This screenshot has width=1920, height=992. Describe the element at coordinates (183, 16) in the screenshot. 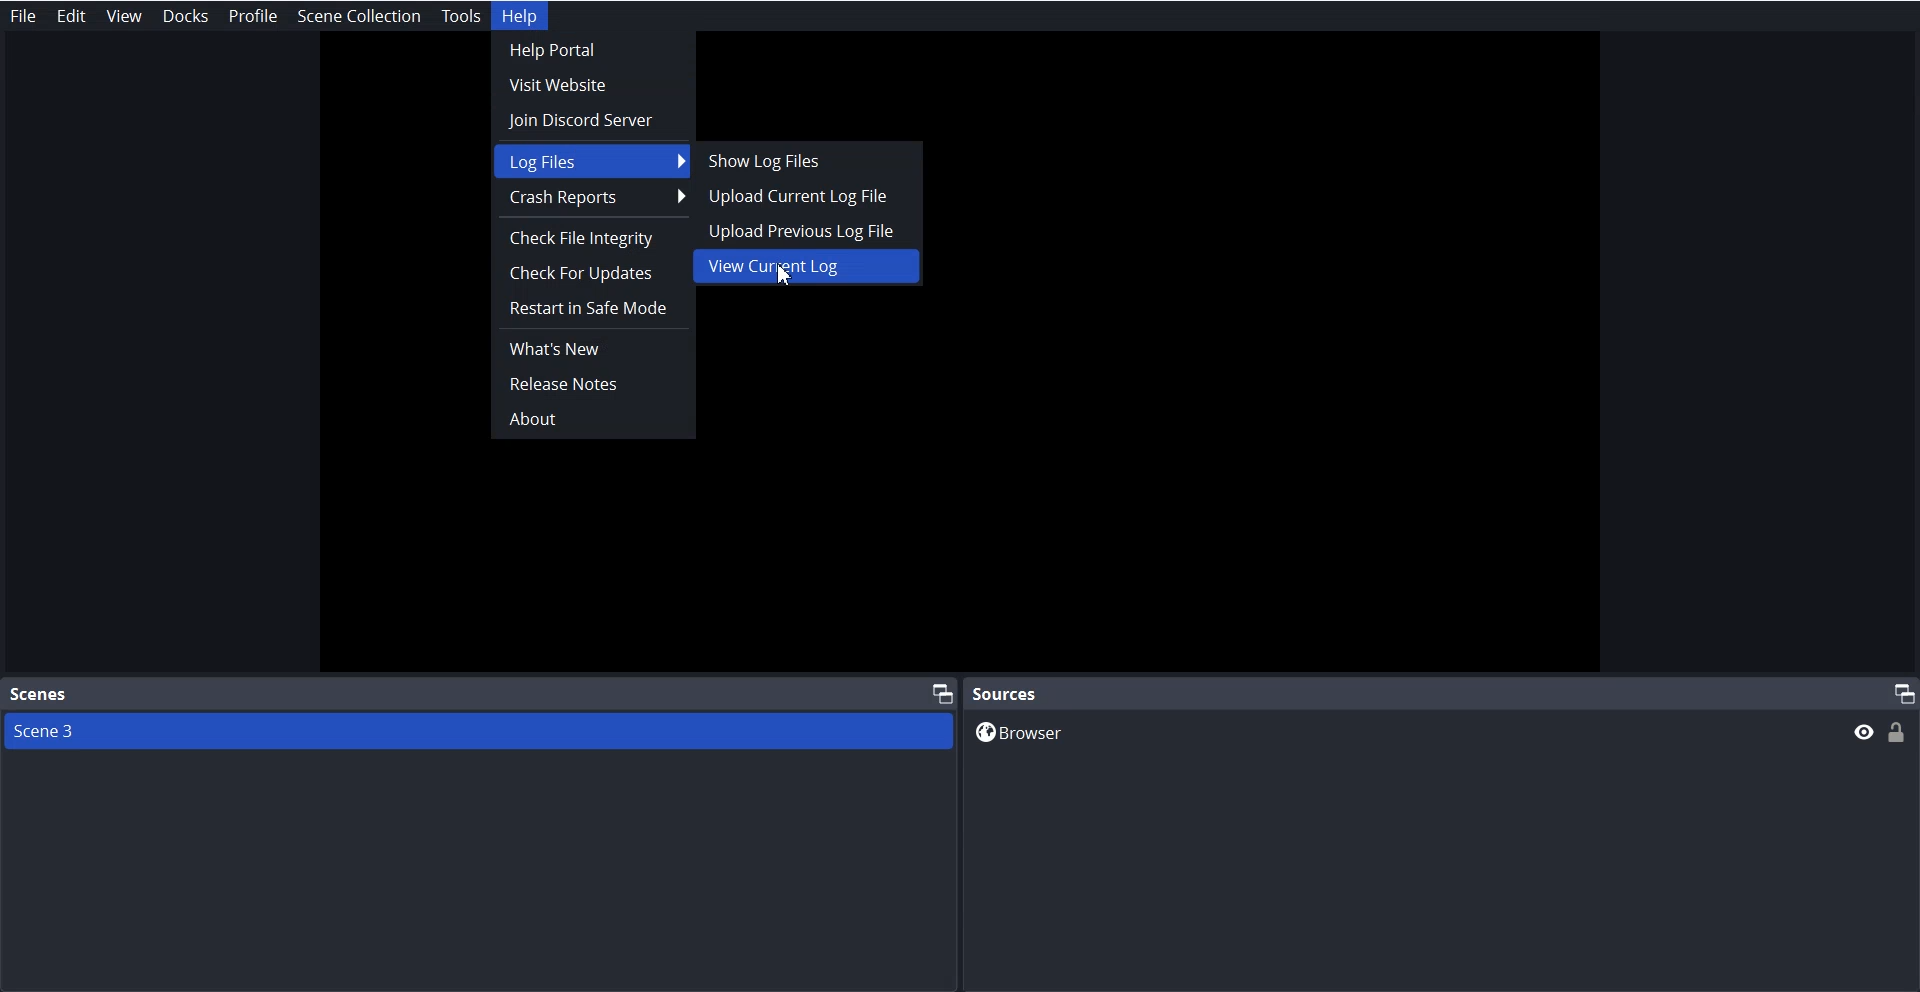

I see `Docks` at that location.